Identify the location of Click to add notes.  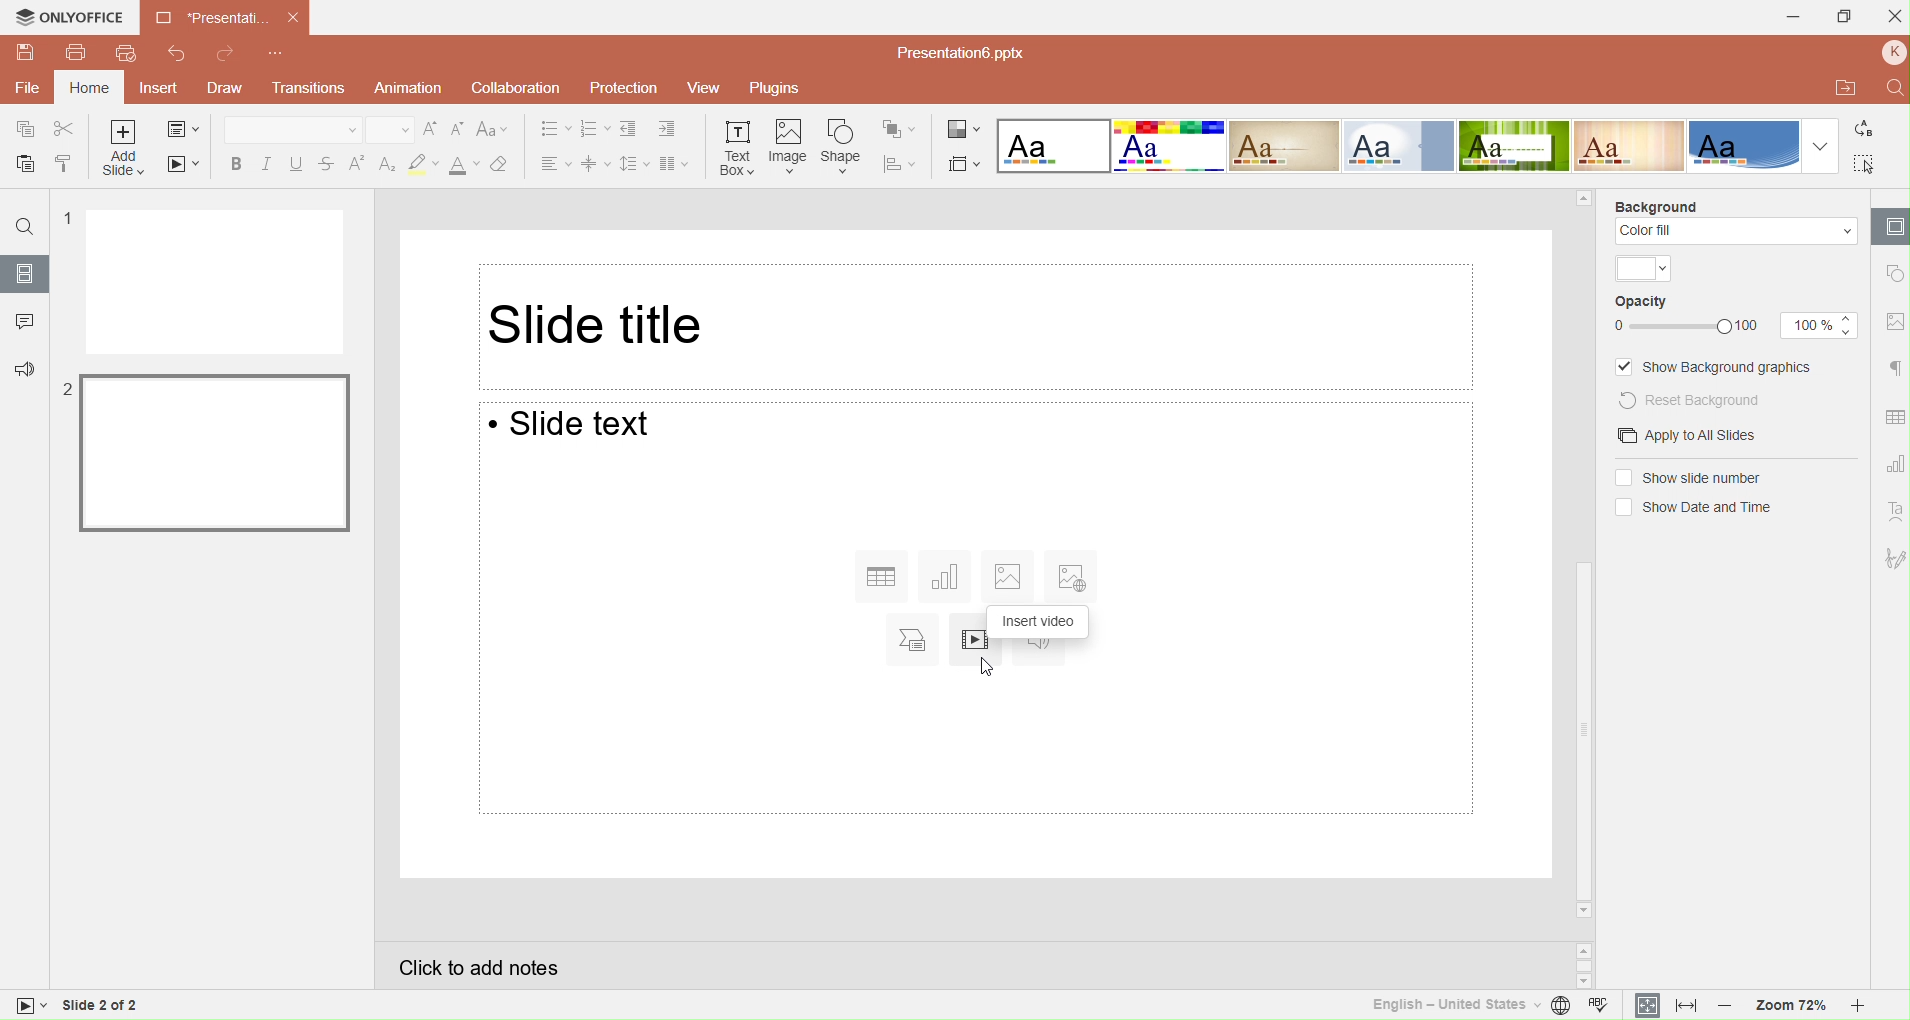
(965, 965).